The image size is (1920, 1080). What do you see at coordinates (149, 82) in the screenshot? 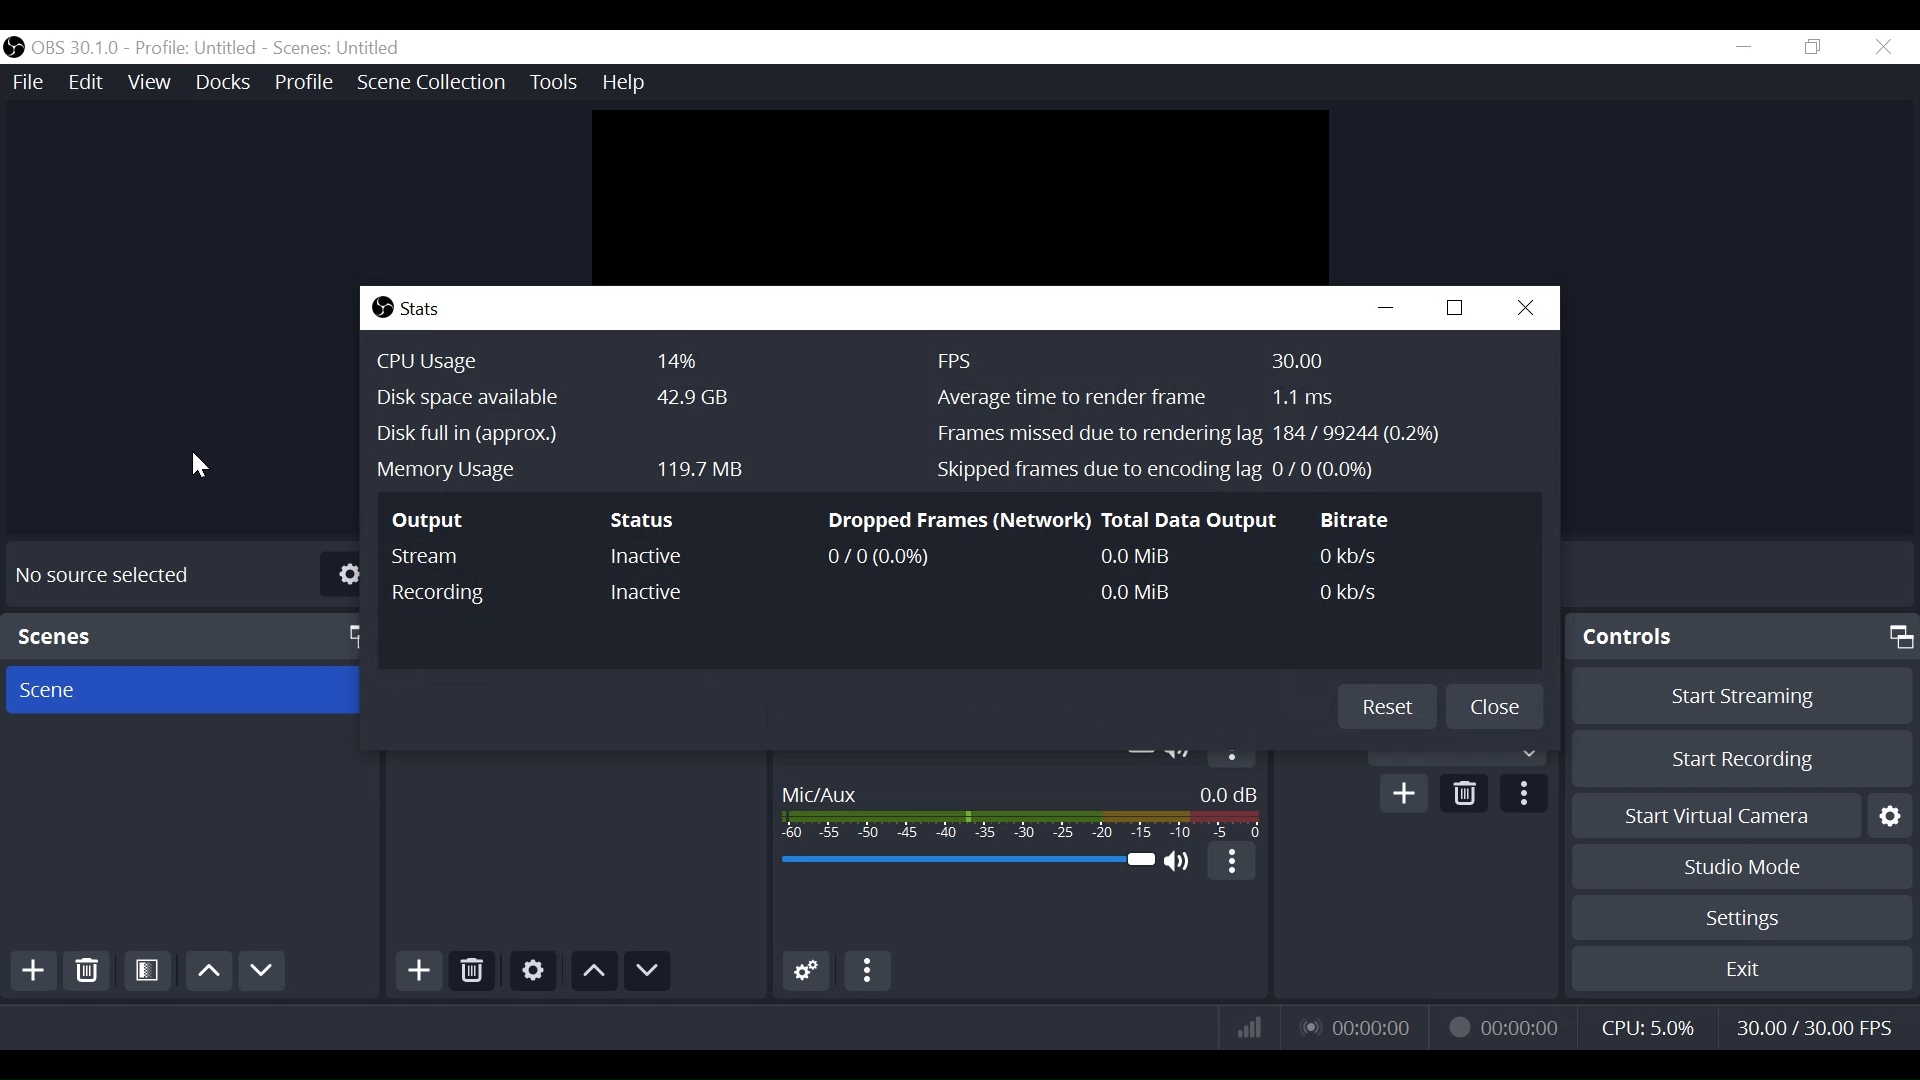
I see `View` at bounding box center [149, 82].